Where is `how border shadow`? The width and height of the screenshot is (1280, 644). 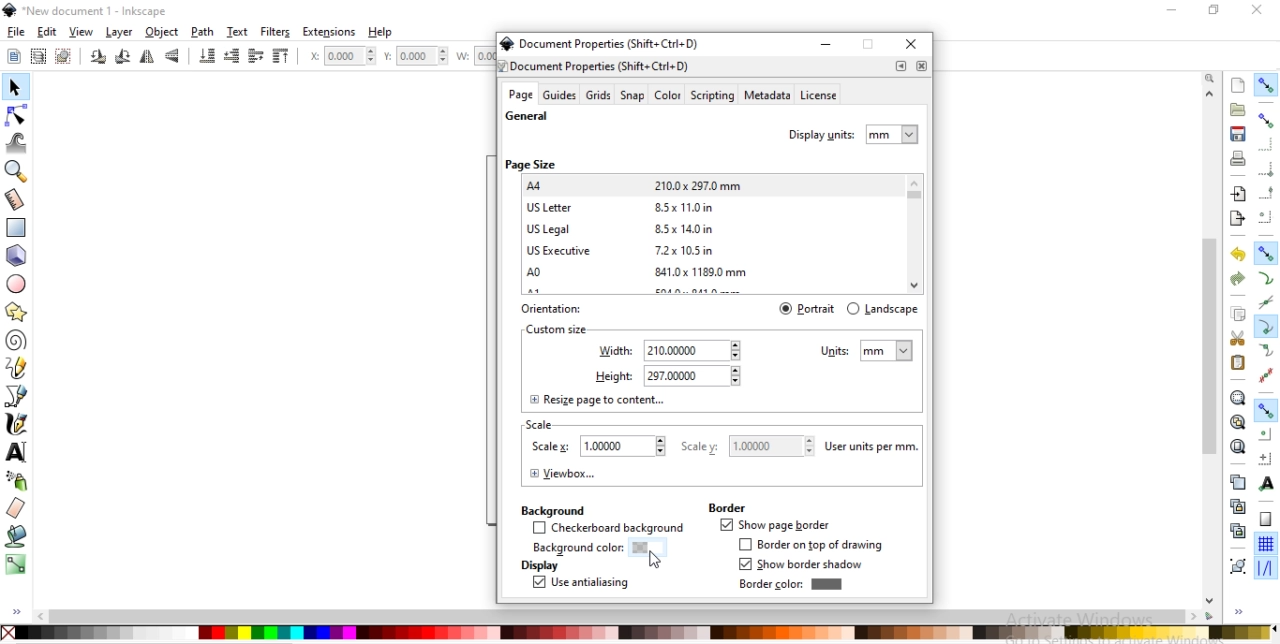 how border shadow is located at coordinates (804, 565).